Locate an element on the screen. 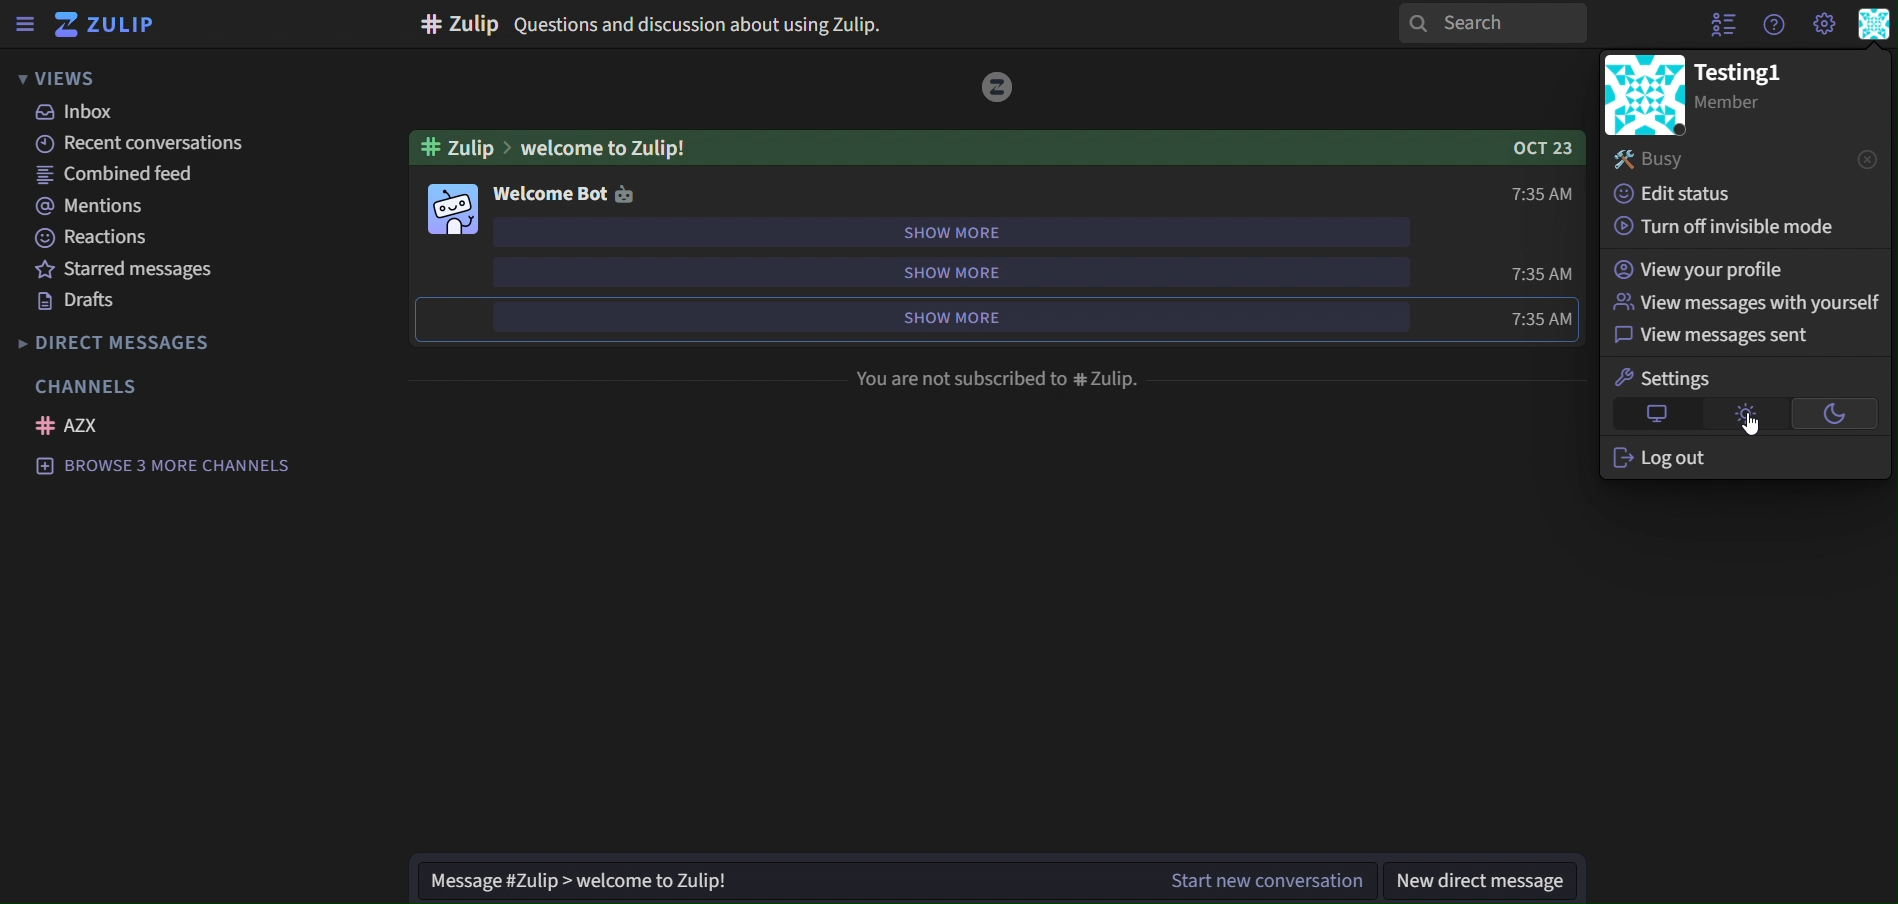 The height and width of the screenshot is (904, 1898). time is located at coordinates (1544, 274).